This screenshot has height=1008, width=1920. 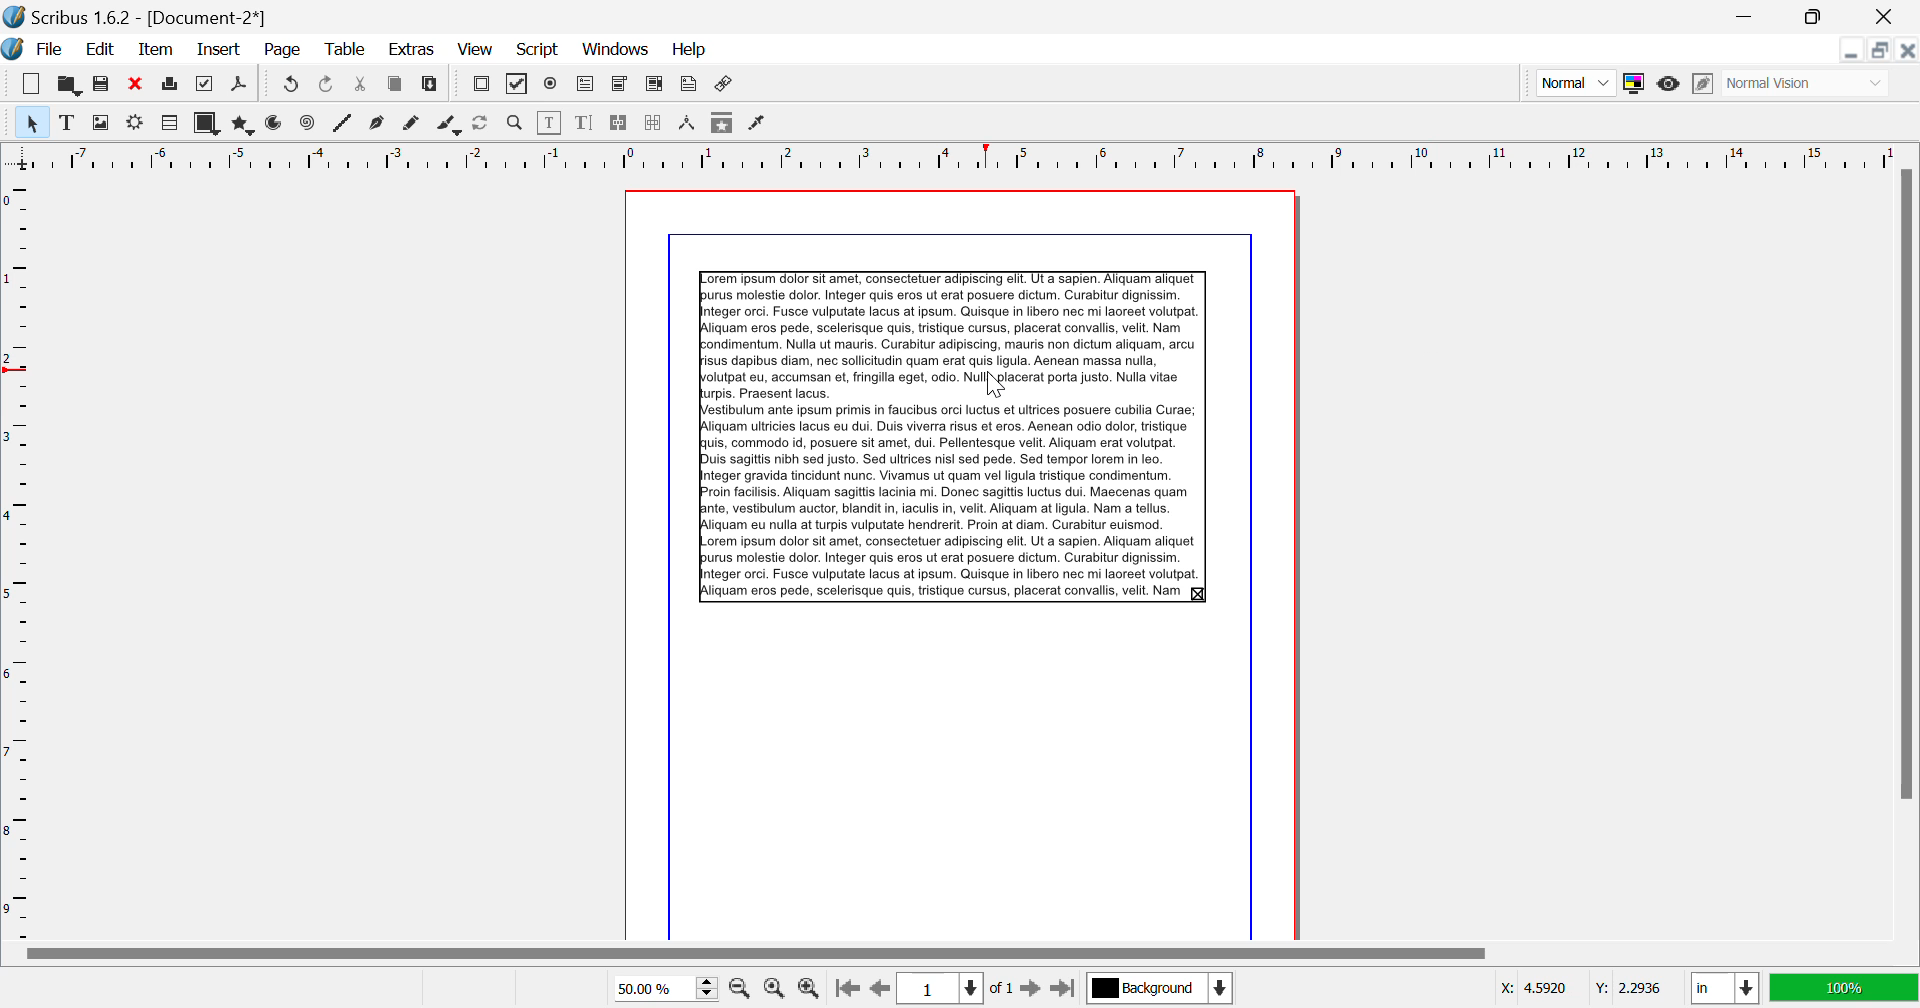 What do you see at coordinates (68, 83) in the screenshot?
I see `Open` at bounding box center [68, 83].